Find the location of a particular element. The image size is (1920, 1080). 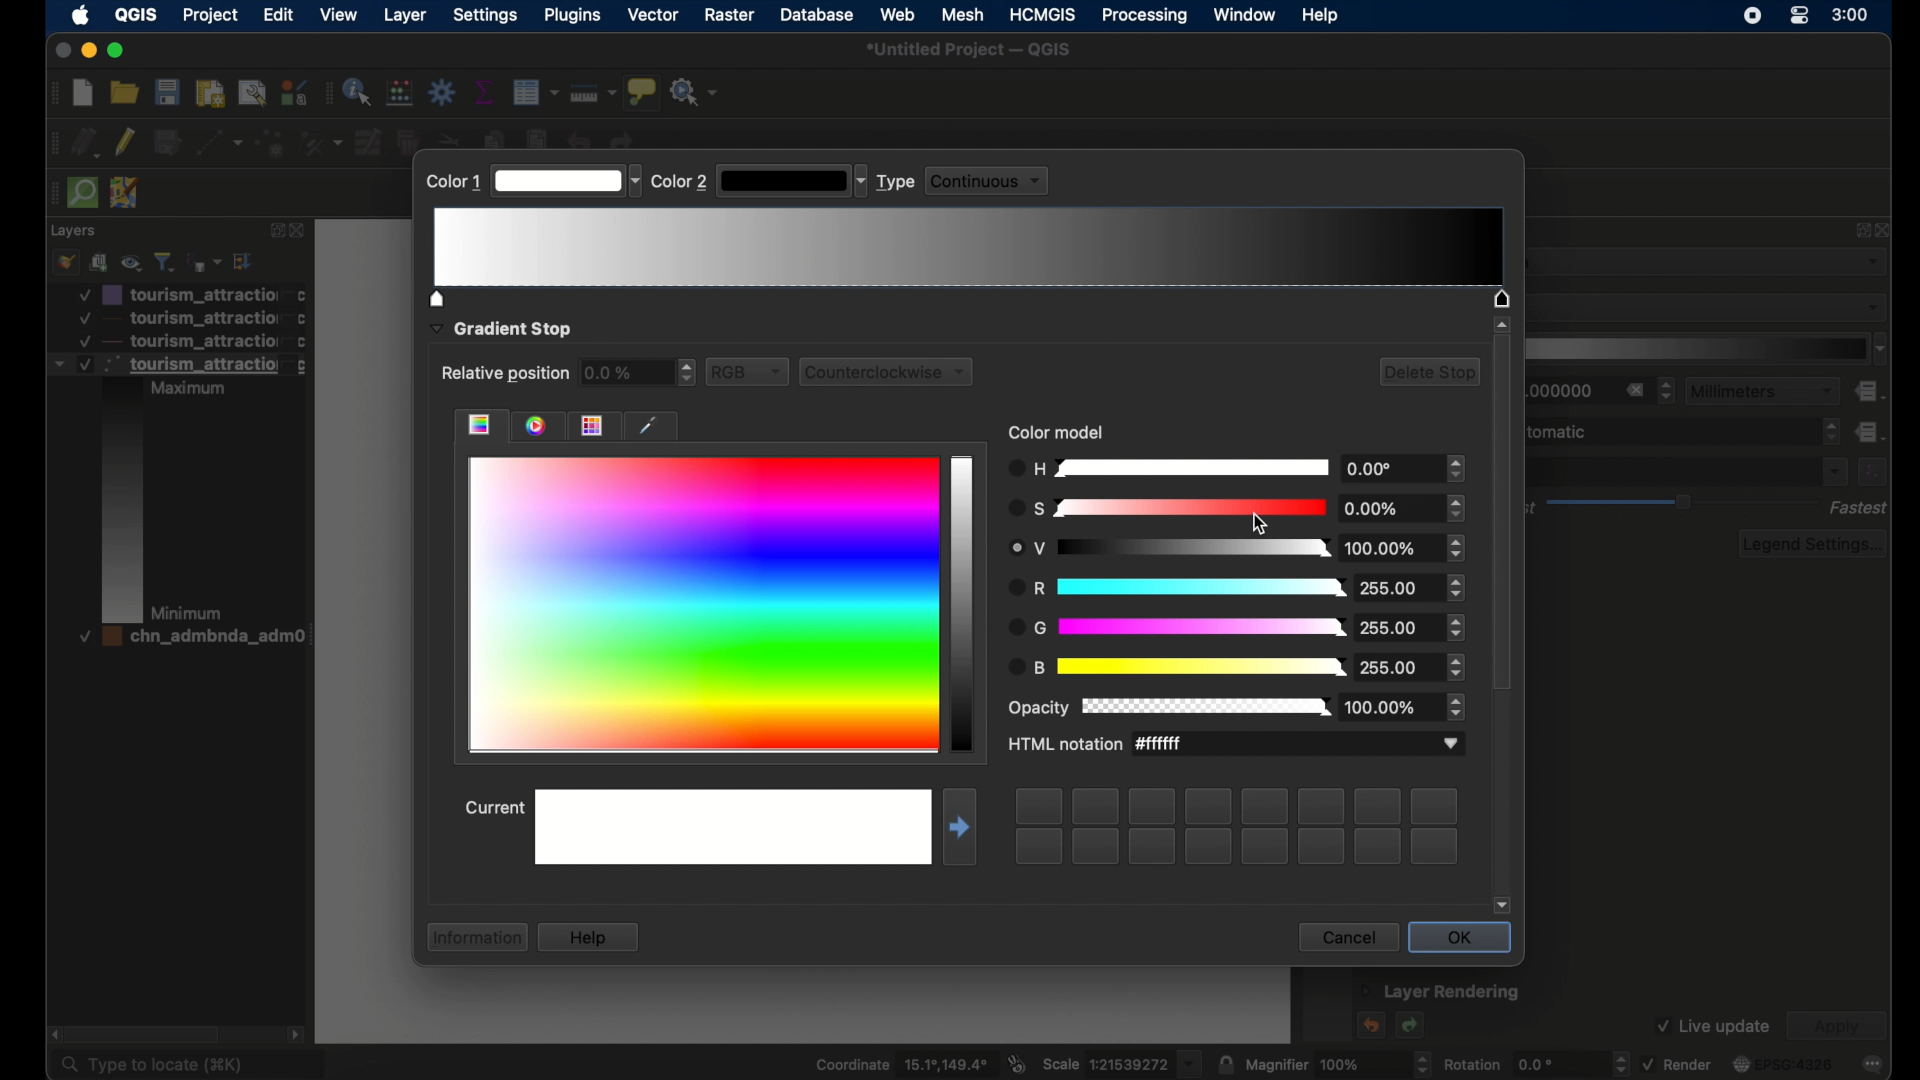

manage map theme is located at coordinates (132, 262).